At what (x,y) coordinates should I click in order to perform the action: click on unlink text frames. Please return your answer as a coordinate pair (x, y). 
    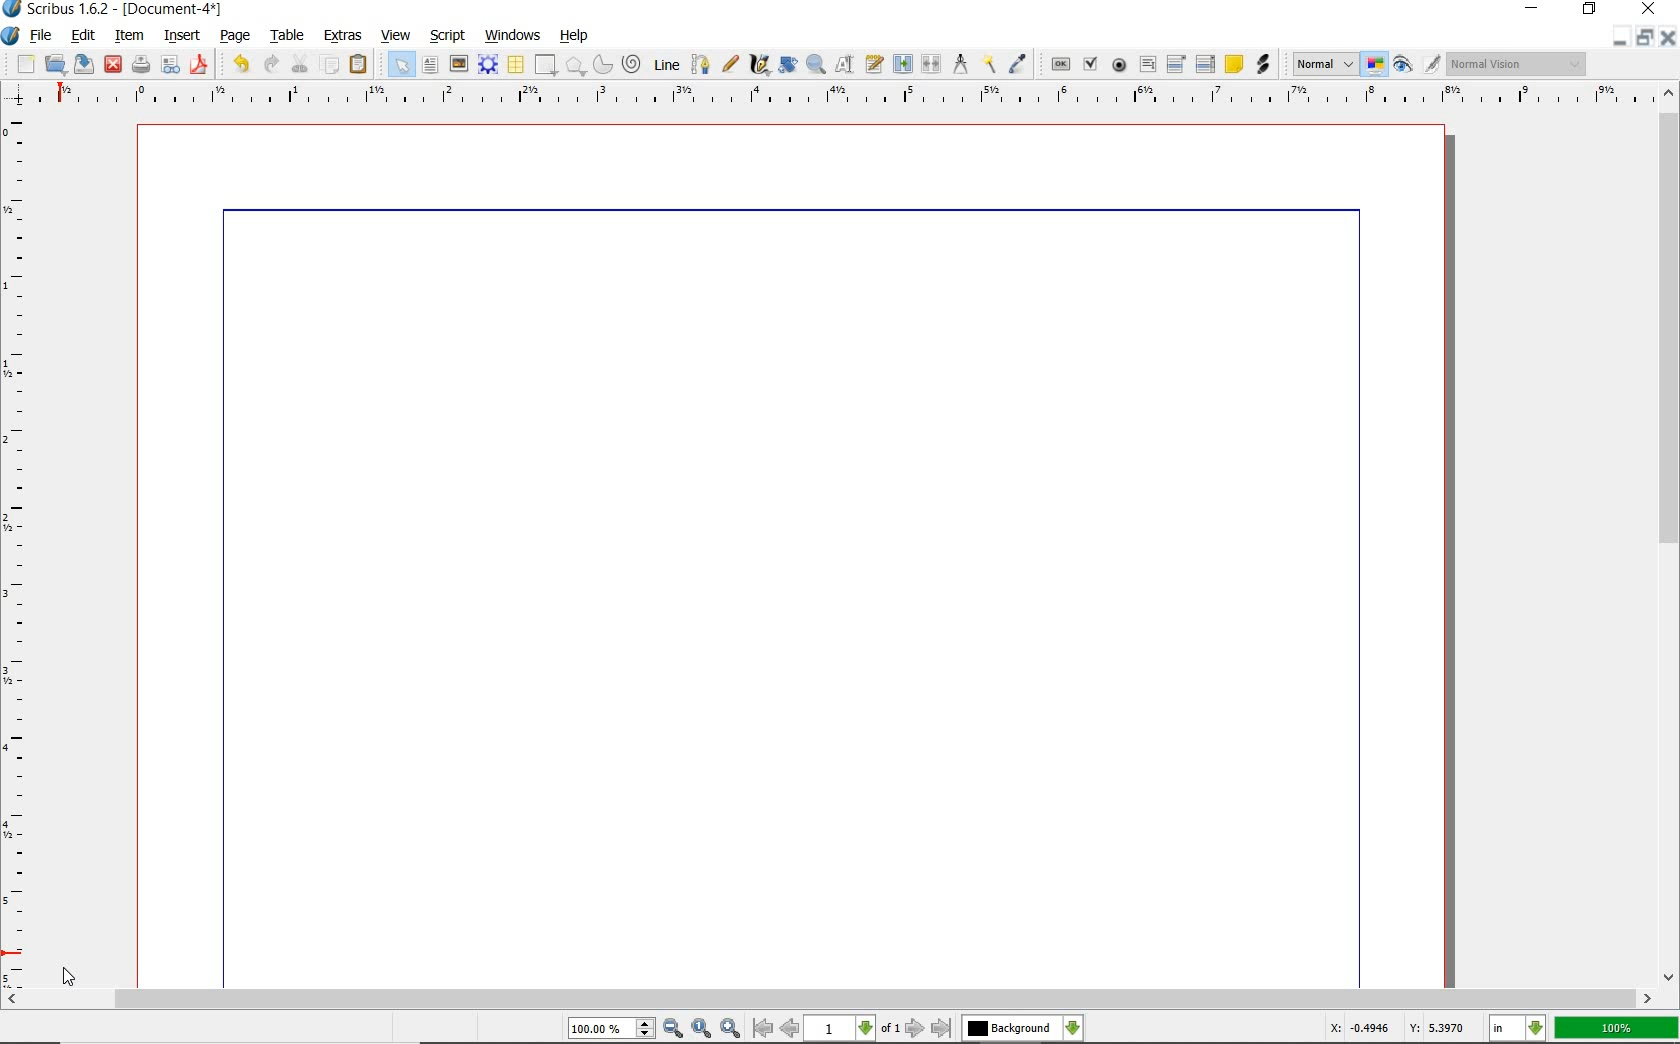
    Looking at the image, I should click on (932, 65).